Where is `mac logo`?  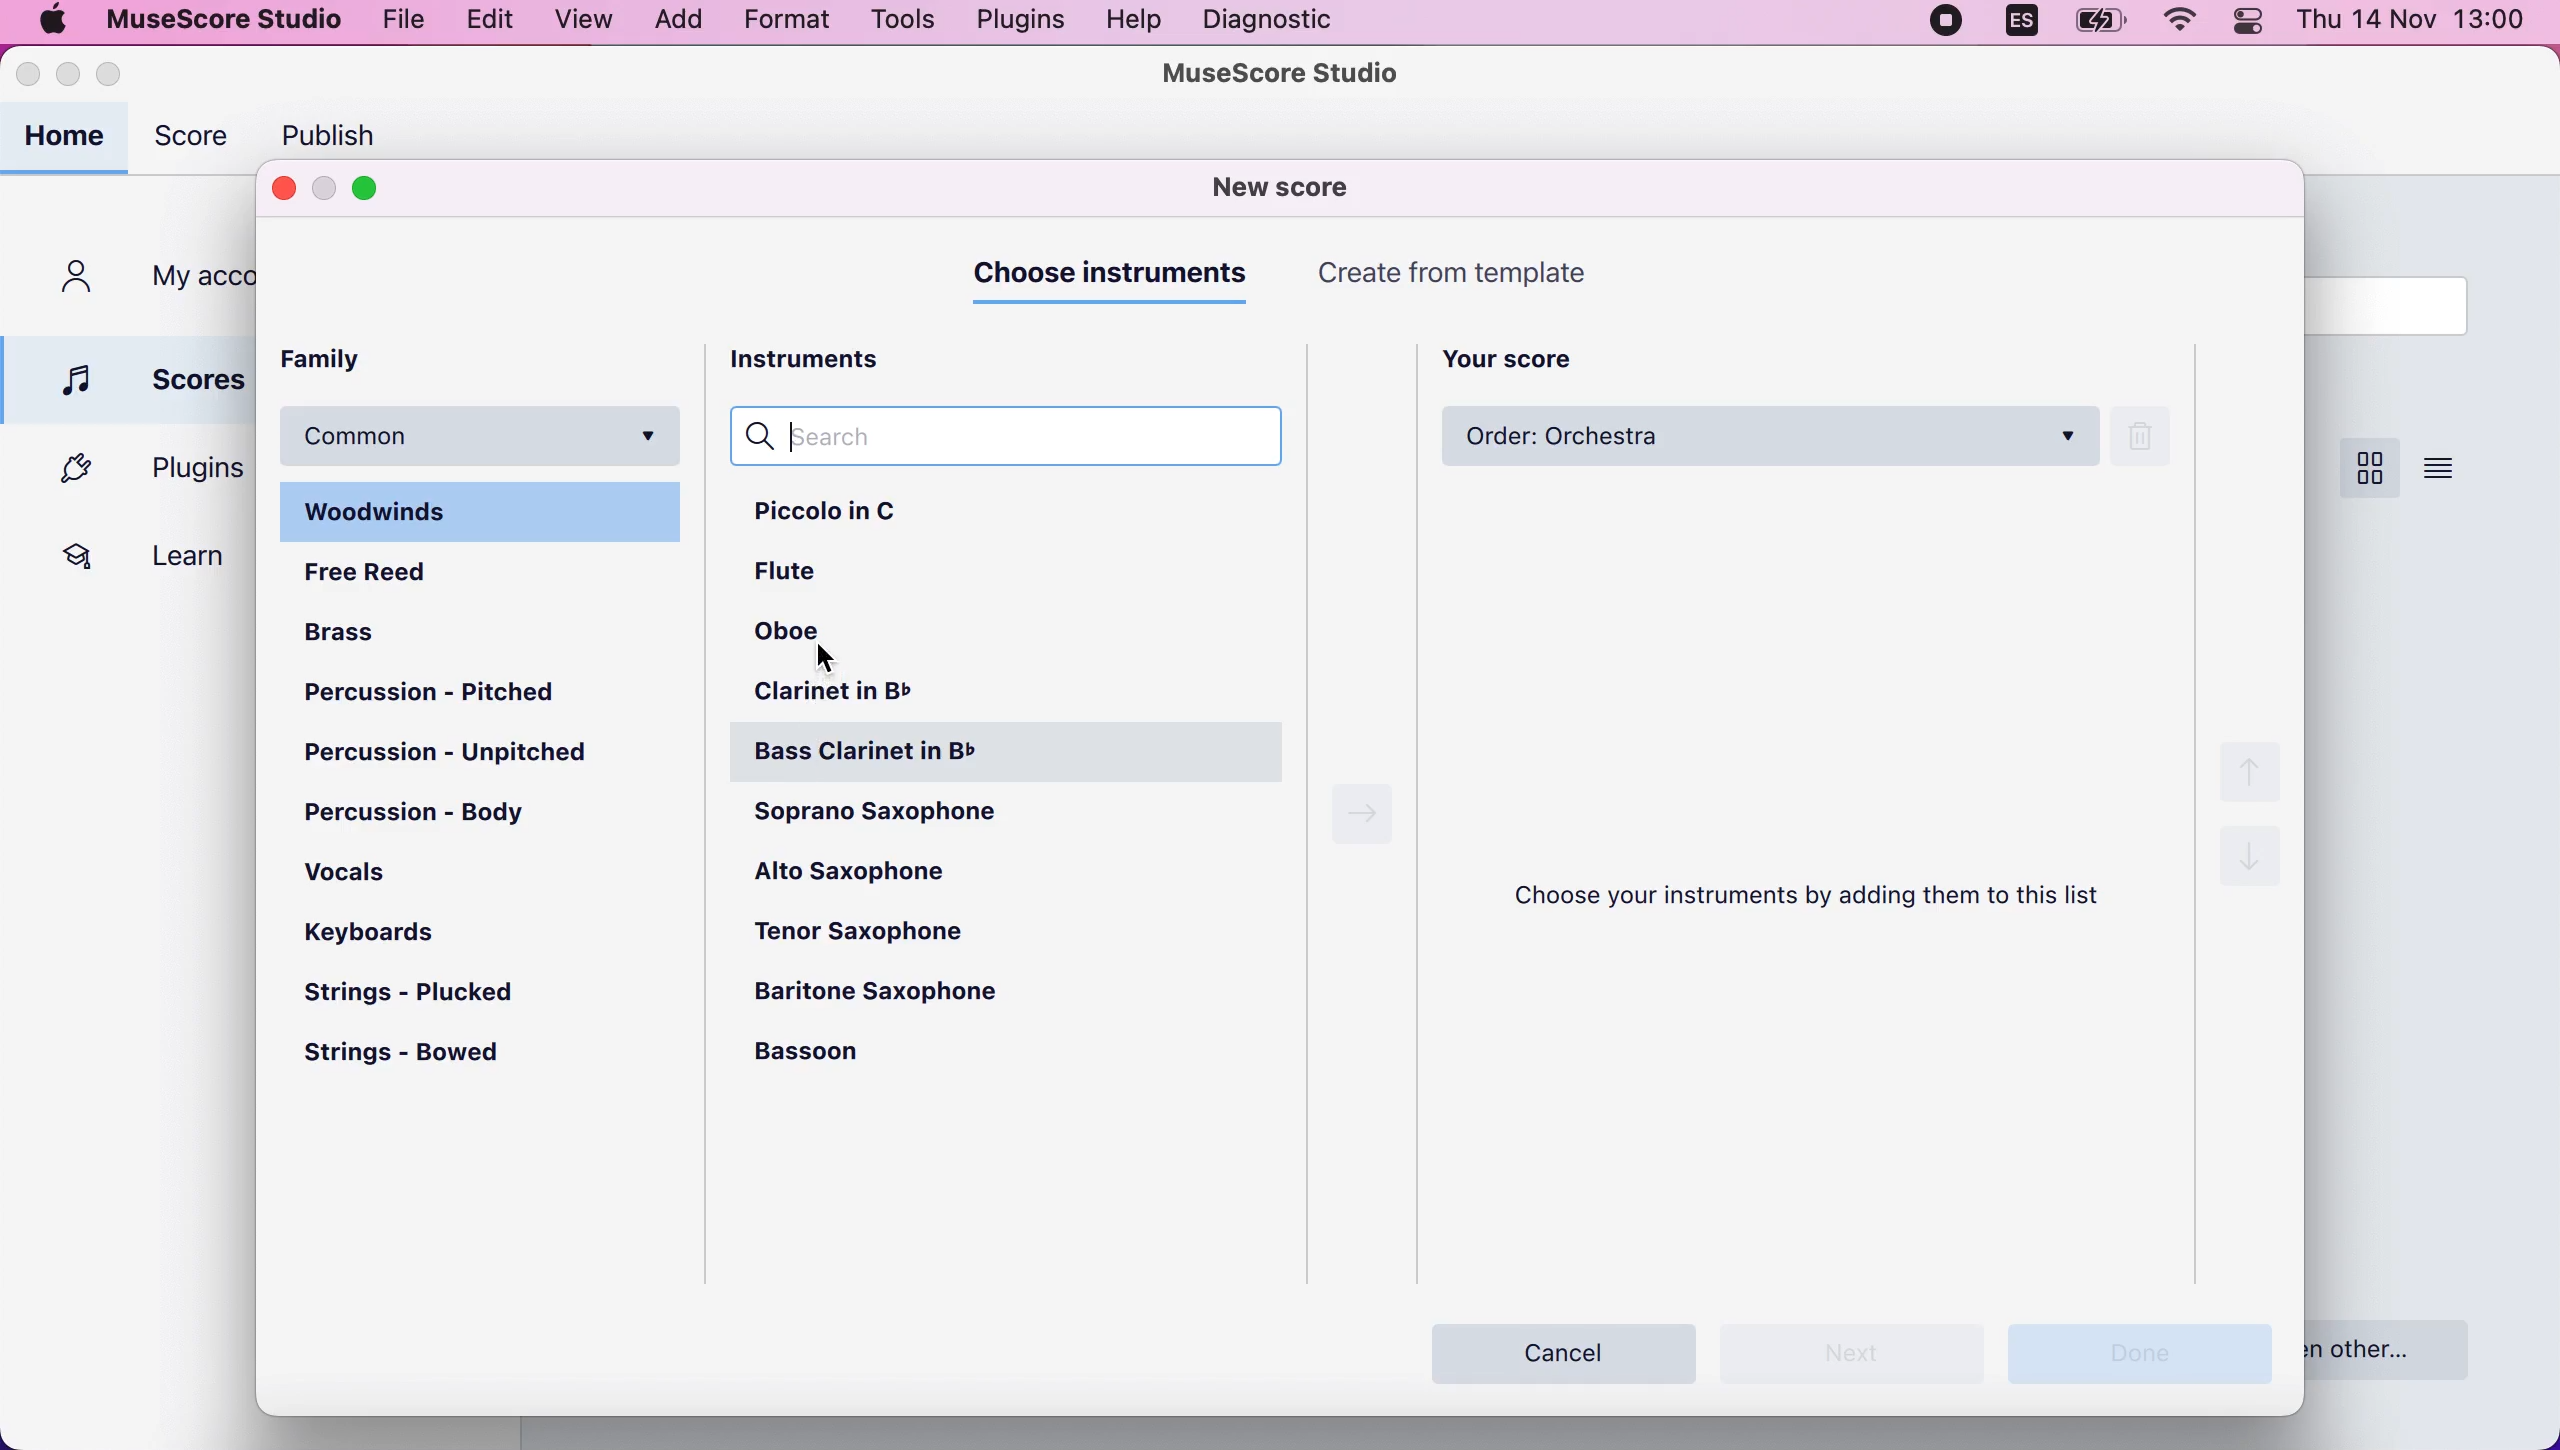
mac logo is located at coordinates (50, 19).